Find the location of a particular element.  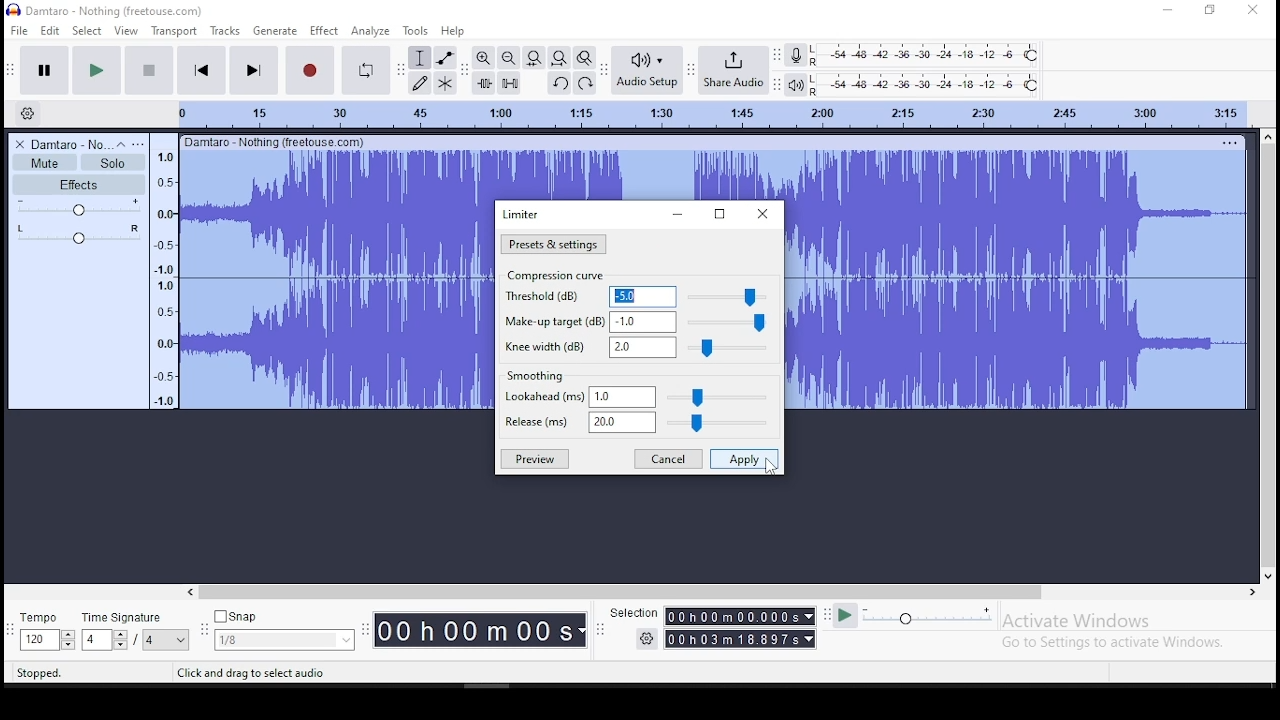

analyze is located at coordinates (370, 31).